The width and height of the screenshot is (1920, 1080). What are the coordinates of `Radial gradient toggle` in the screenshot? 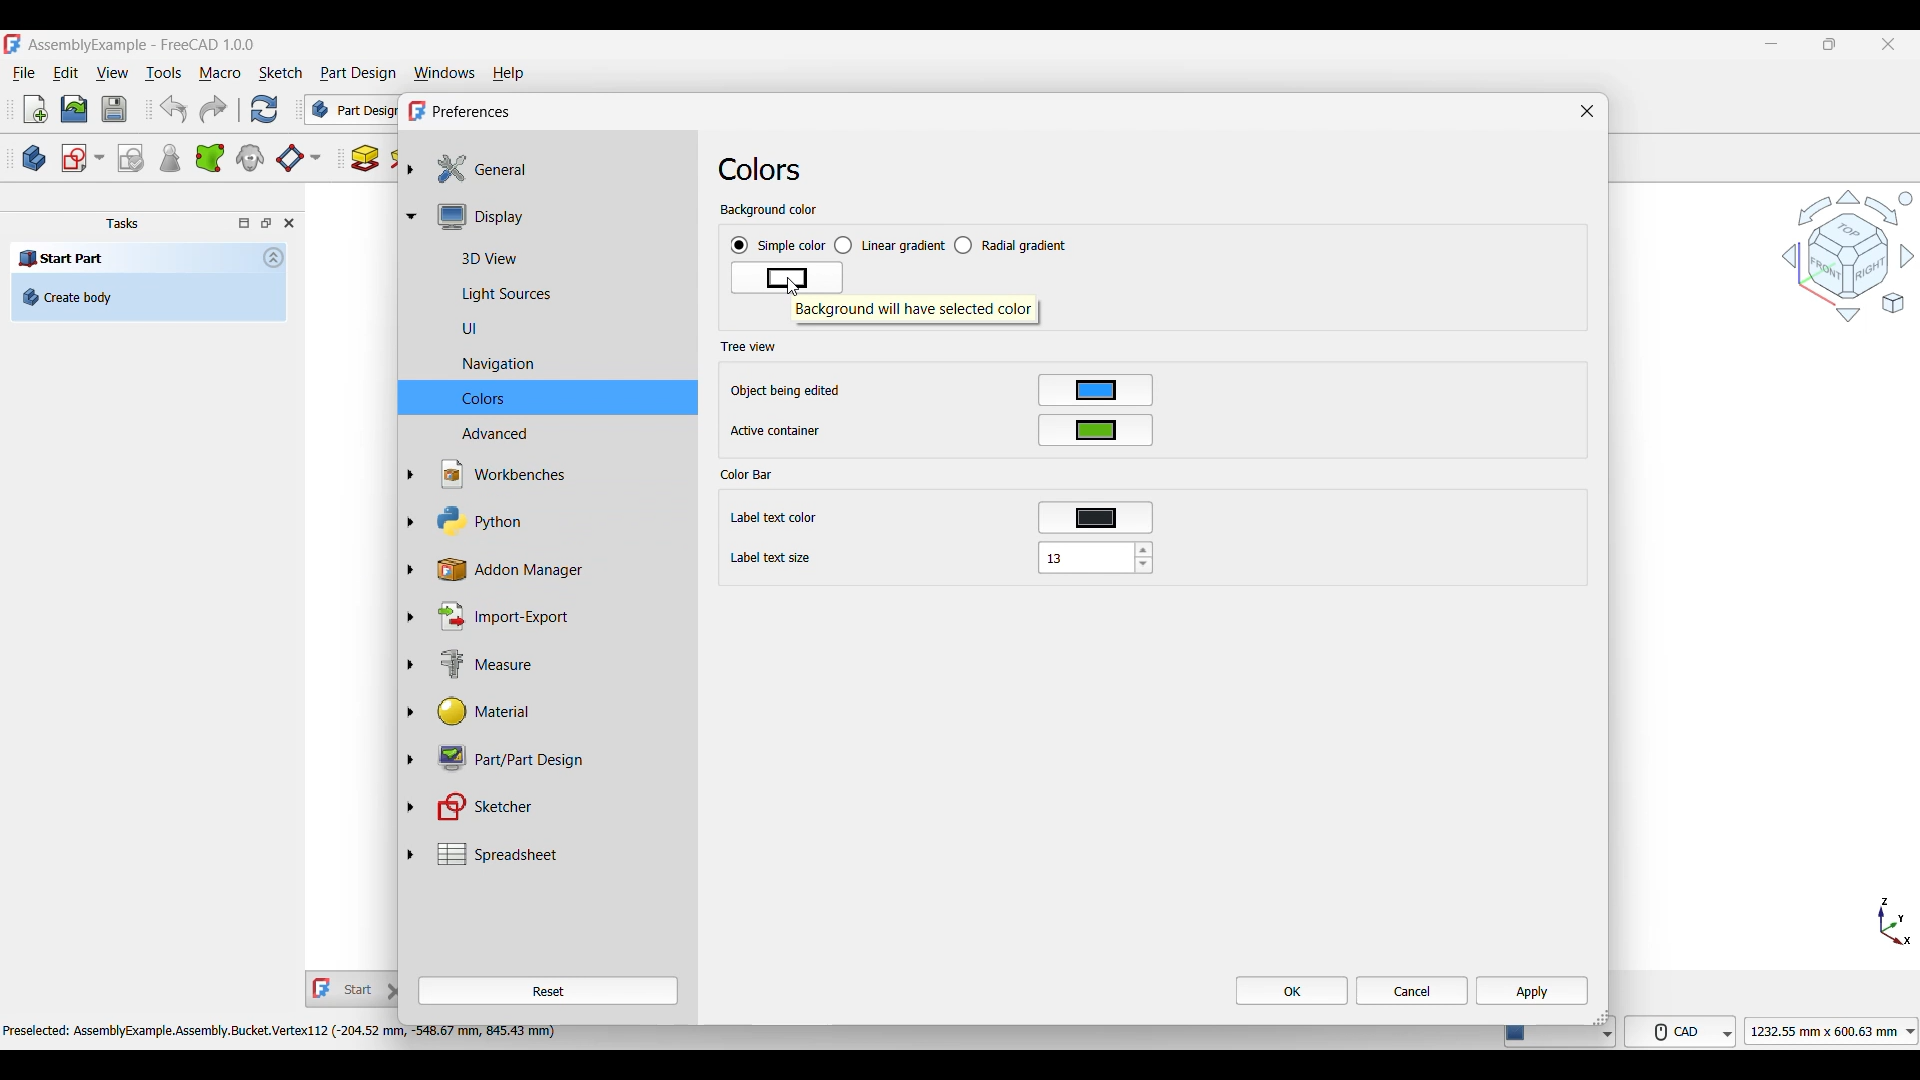 It's located at (1011, 245).